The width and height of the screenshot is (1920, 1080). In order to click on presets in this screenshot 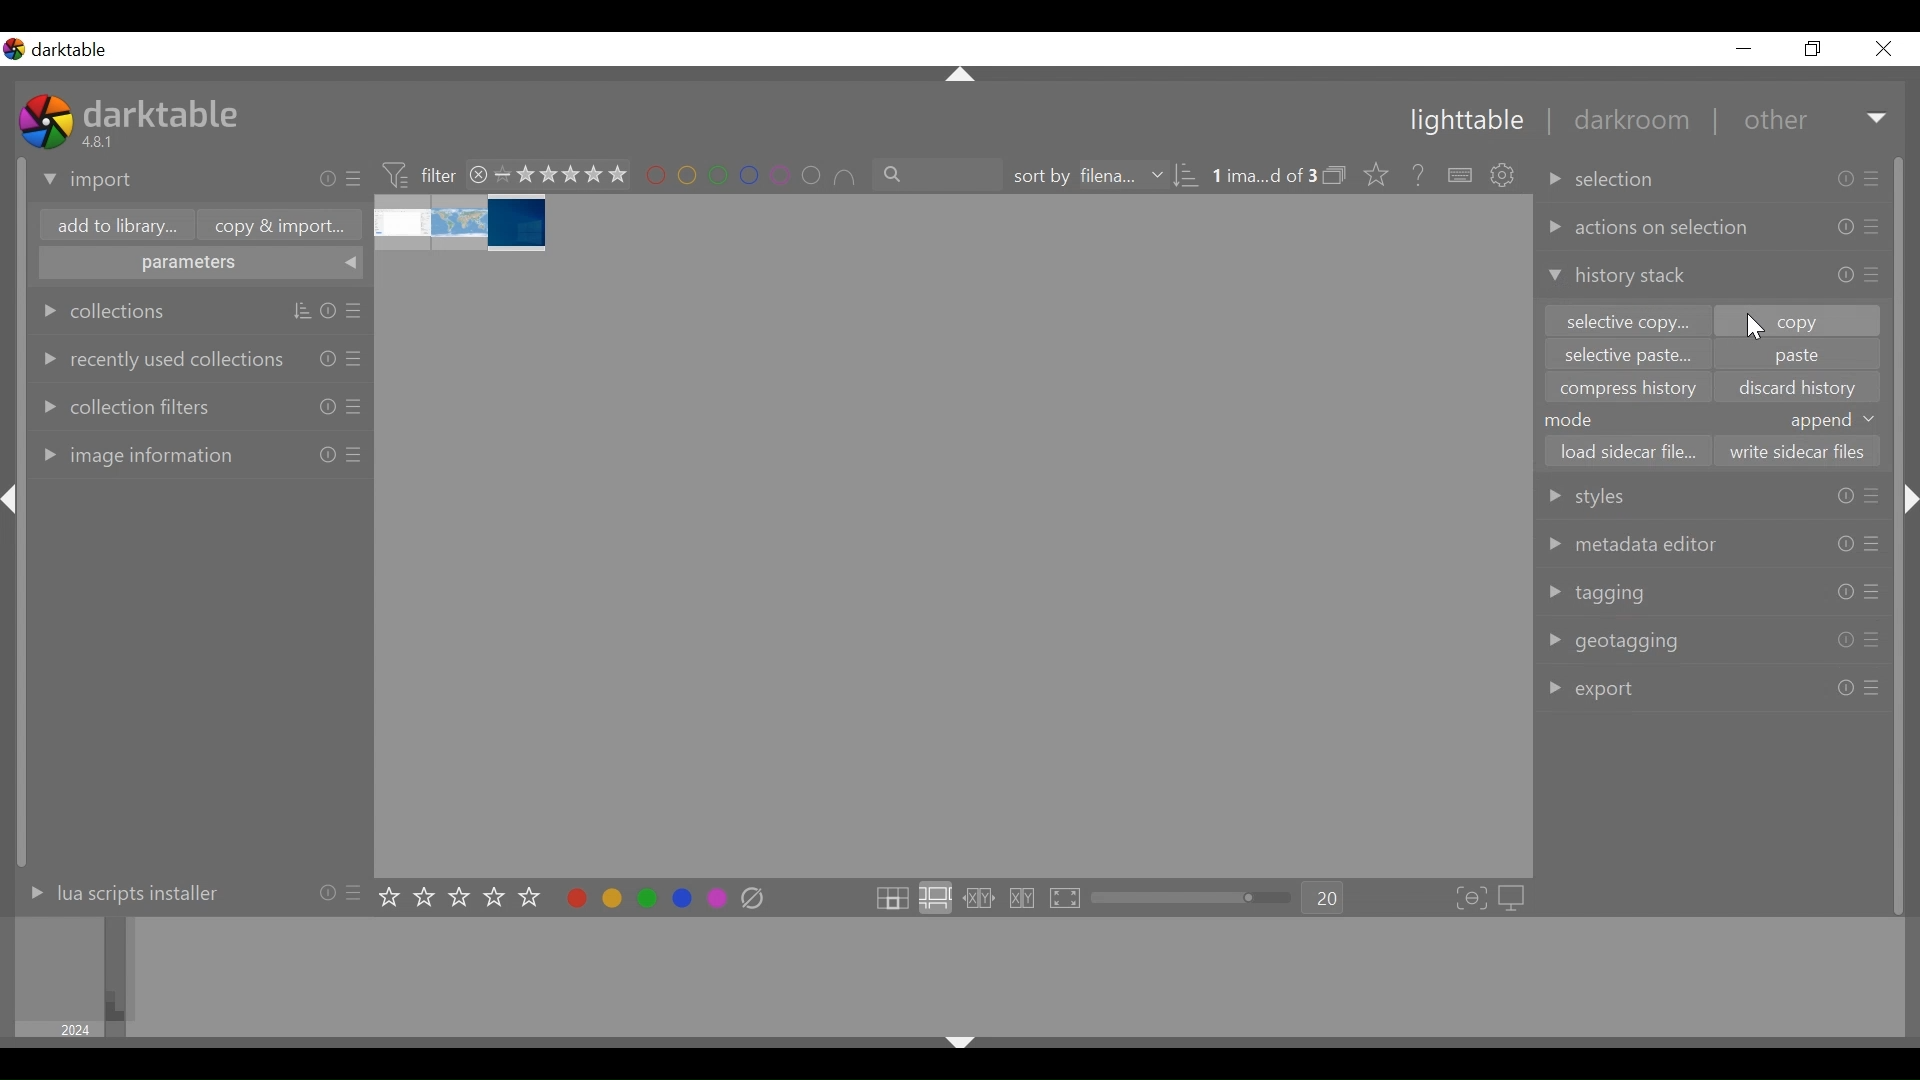, I will do `click(356, 180)`.